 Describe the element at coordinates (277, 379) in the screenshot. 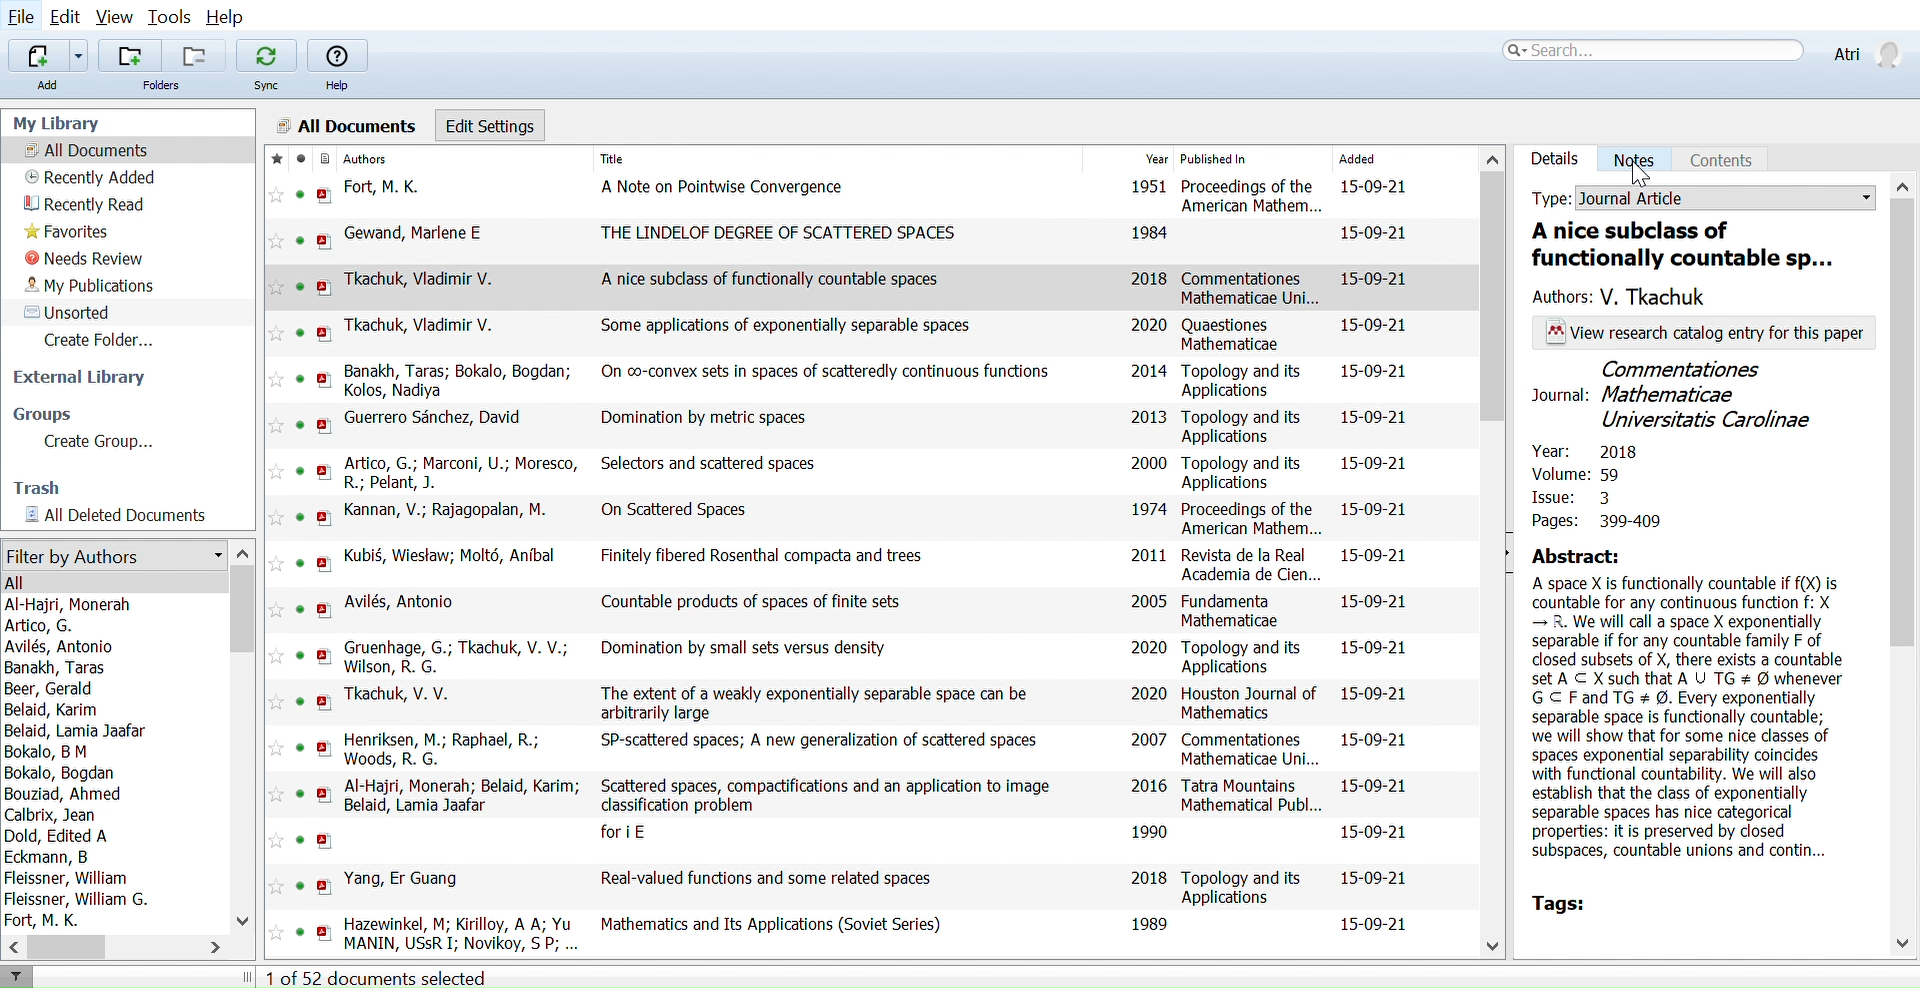

I see `Add this reference to favorites` at that location.